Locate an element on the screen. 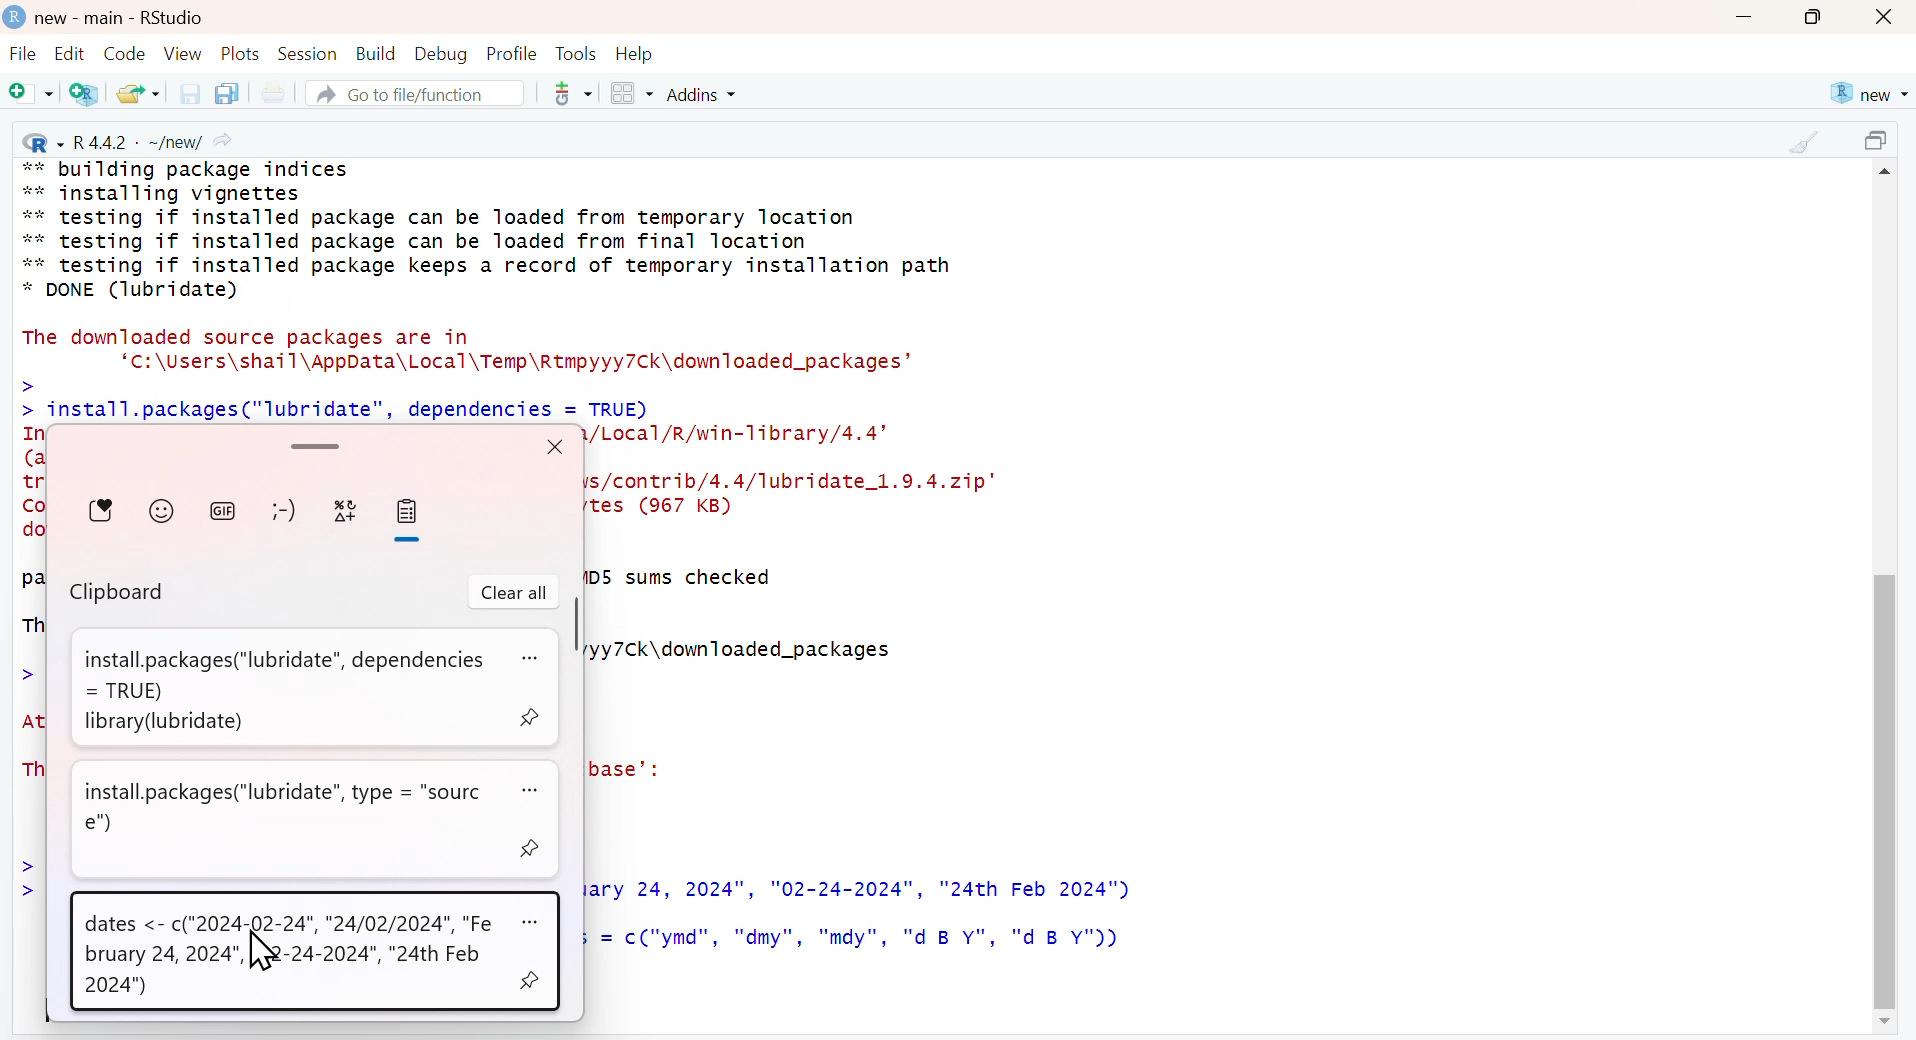 This screenshot has width=1916, height=1040. more options is located at coordinates (538, 791).